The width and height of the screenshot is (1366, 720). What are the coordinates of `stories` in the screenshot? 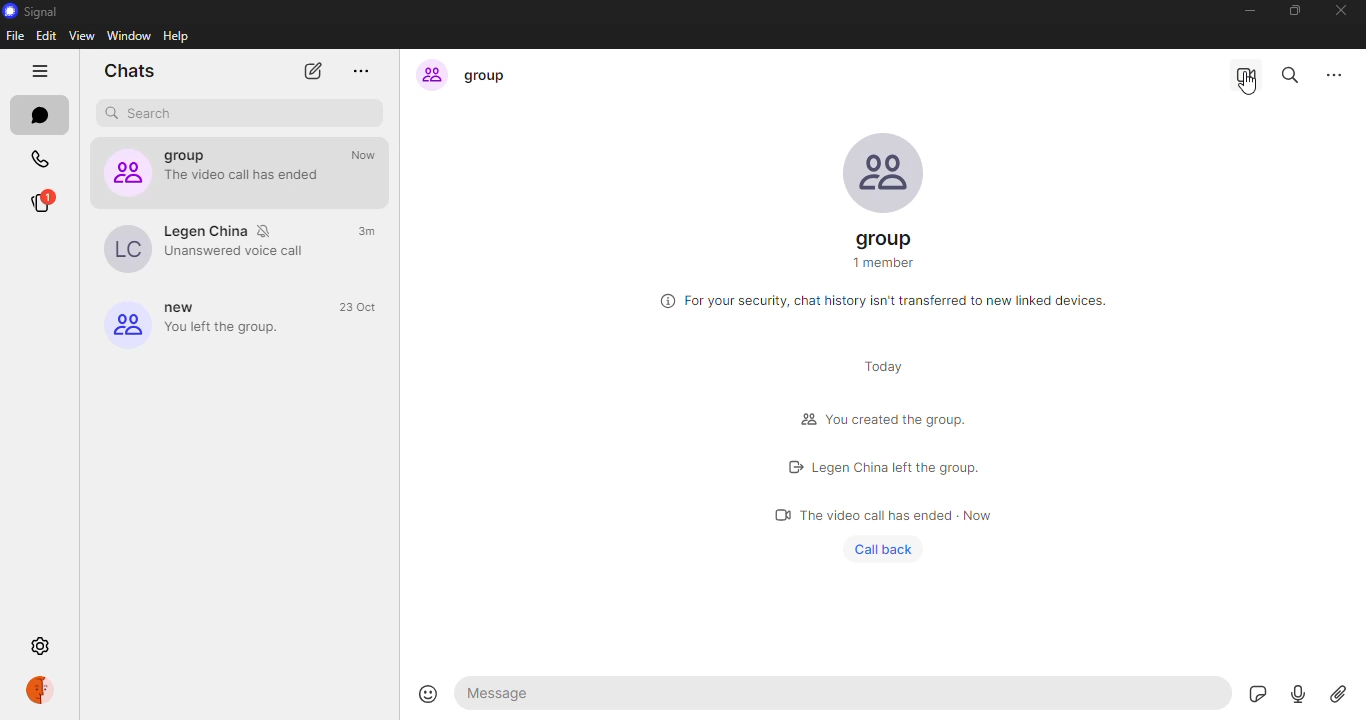 It's located at (46, 200).